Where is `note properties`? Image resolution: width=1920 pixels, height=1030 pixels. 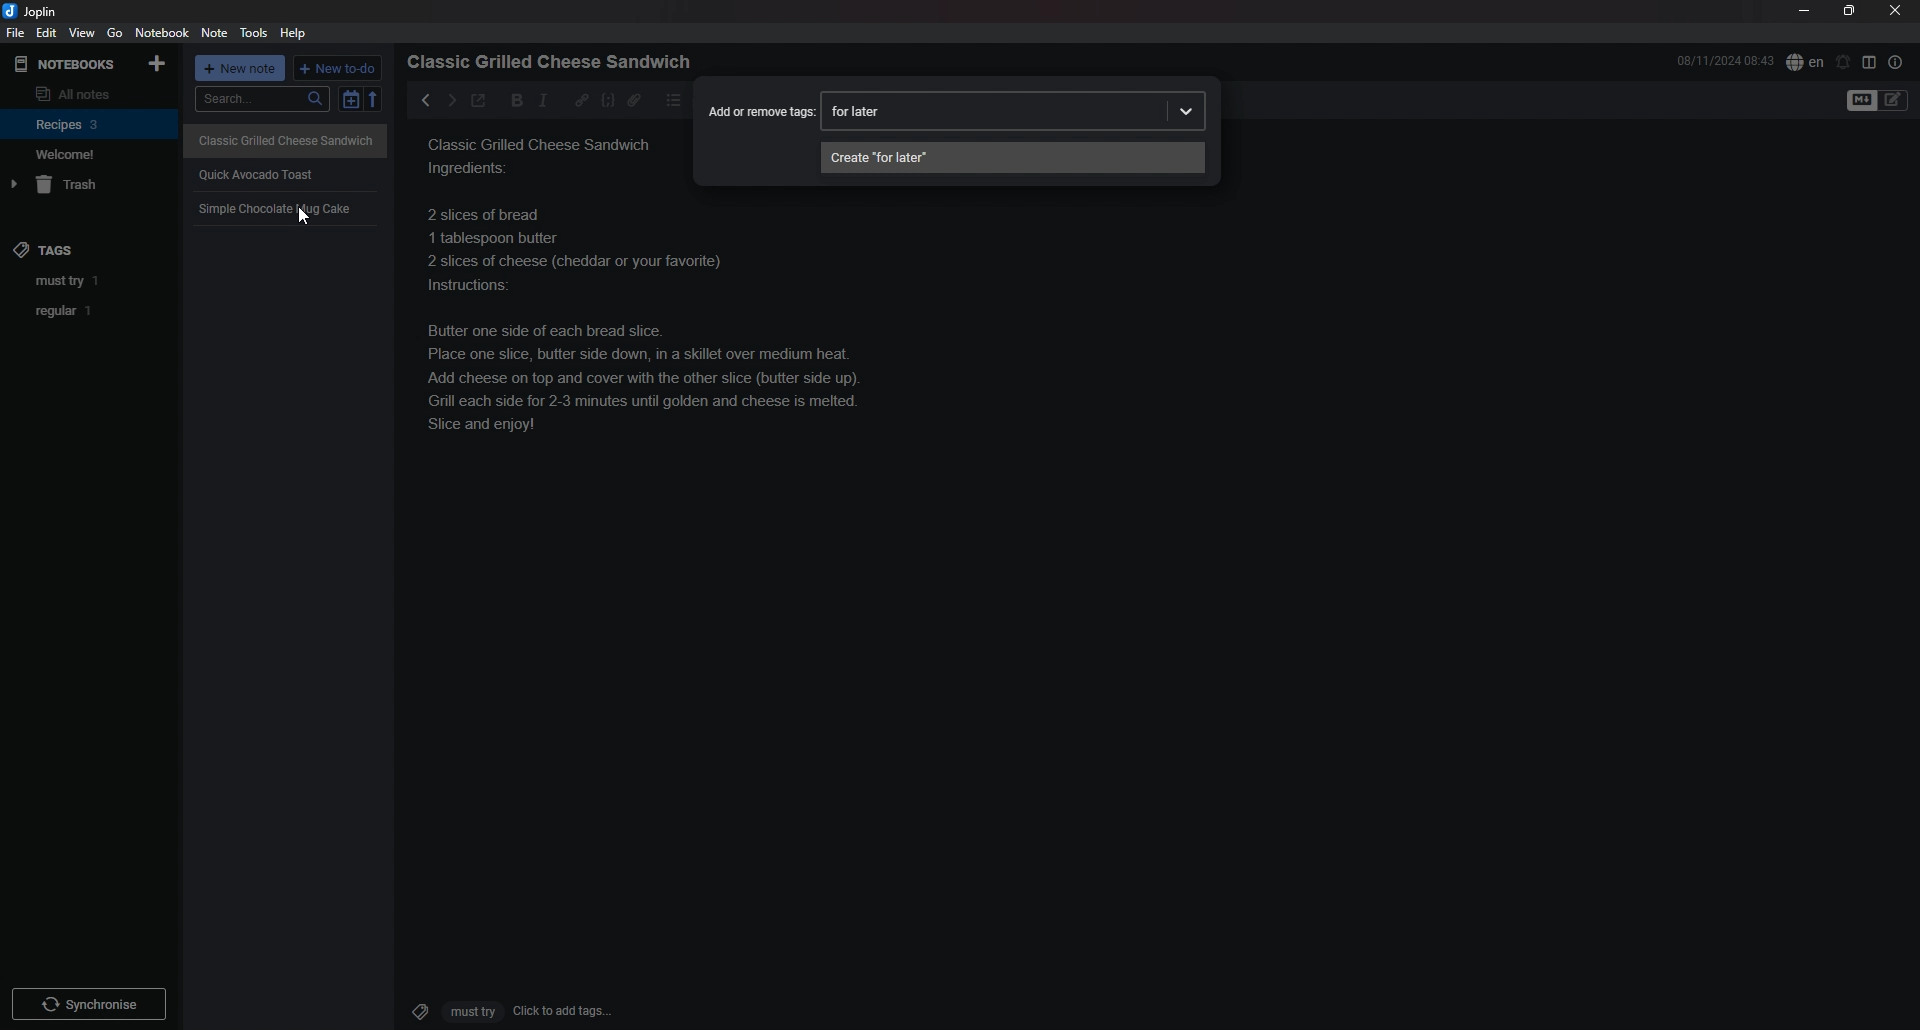
note properties is located at coordinates (1896, 62).